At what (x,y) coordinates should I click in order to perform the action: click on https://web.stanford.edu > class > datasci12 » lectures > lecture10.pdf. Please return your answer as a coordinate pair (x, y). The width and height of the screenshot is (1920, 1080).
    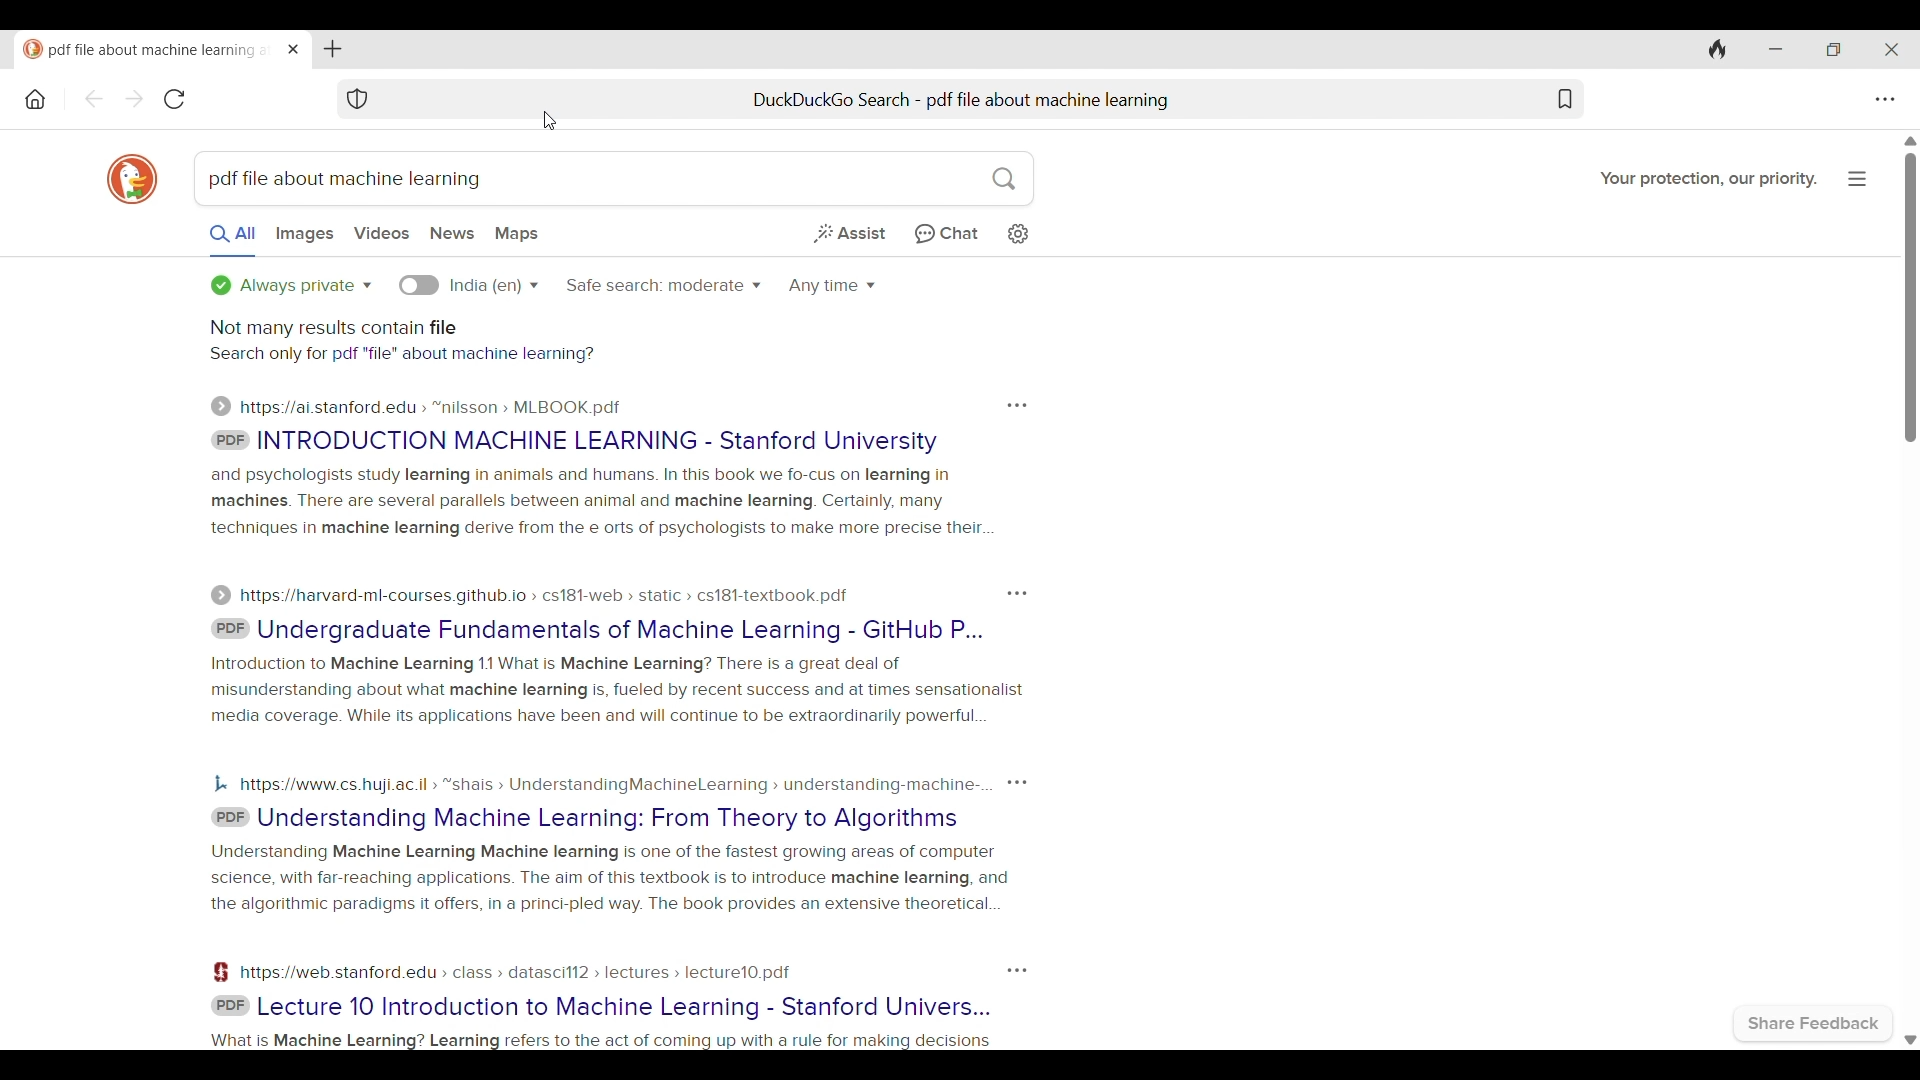
    Looking at the image, I should click on (518, 973).